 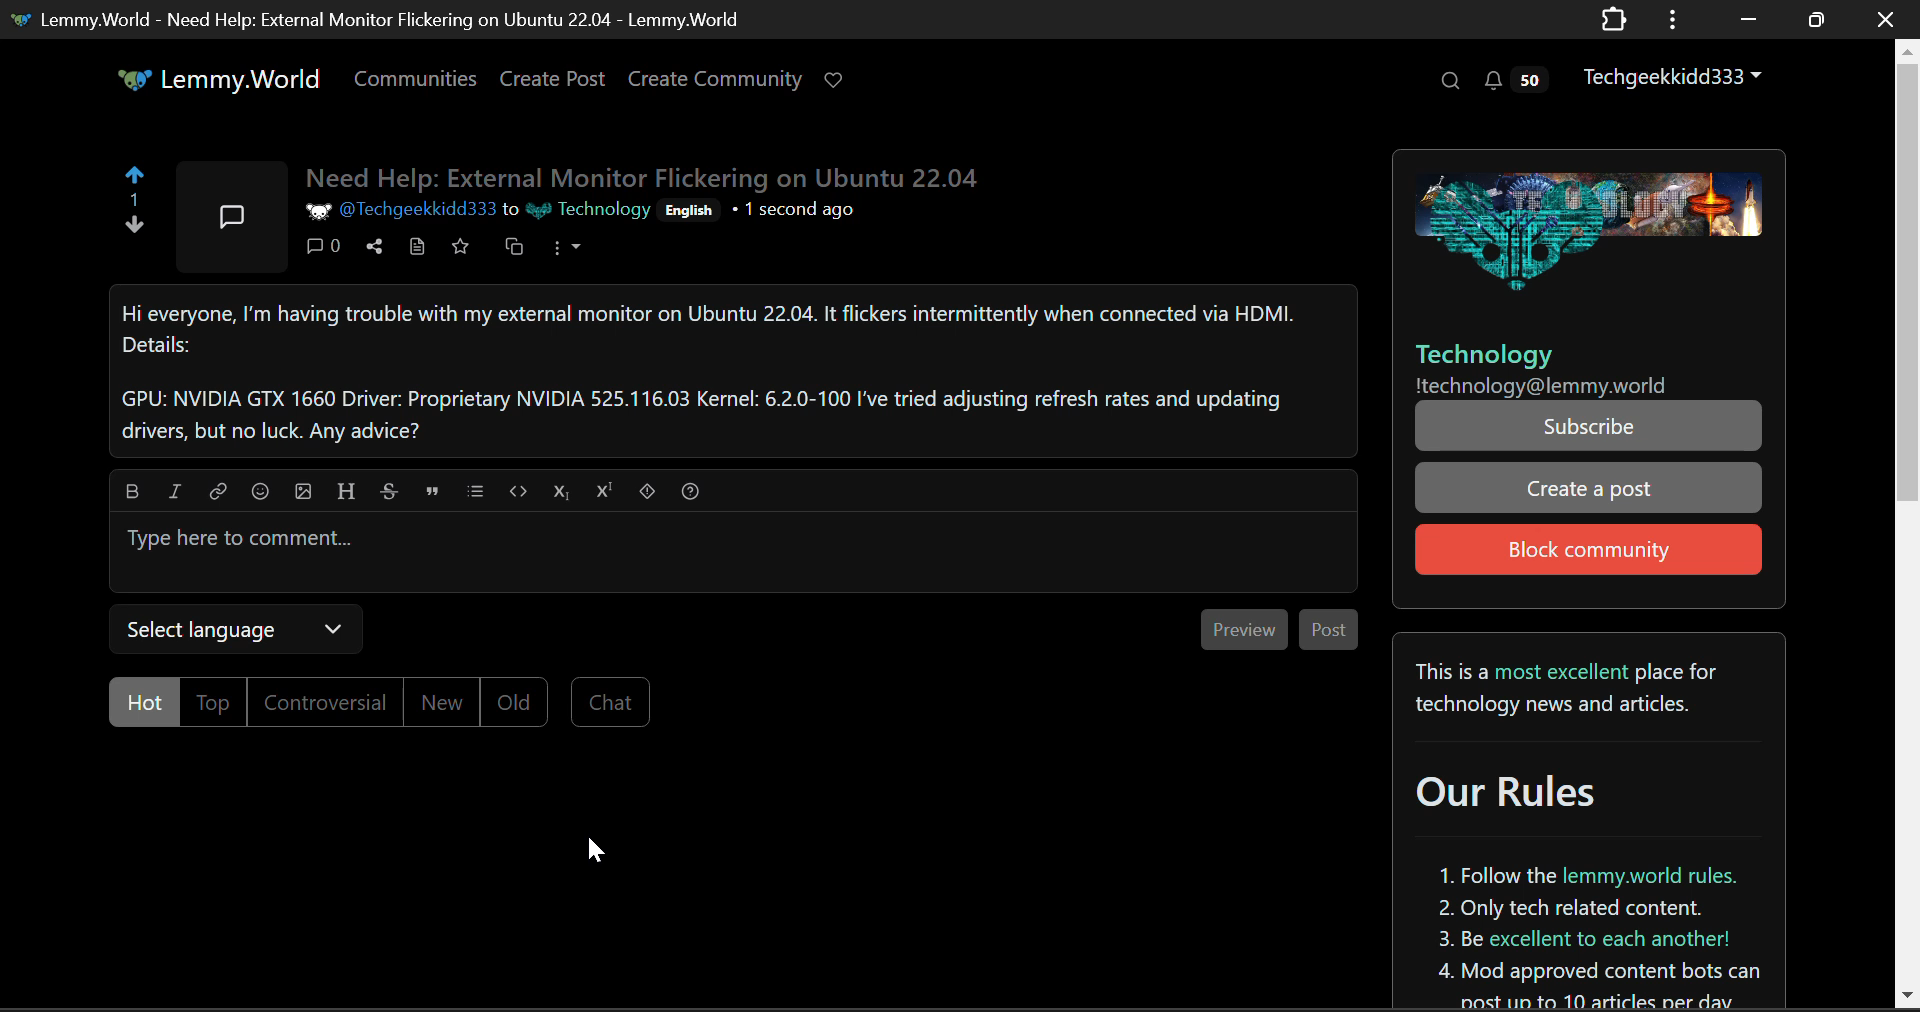 What do you see at coordinates (373, 18) in the screenshot?
I see `Lemmy.World - Need Help: External Monitor Flickering on Ubuntu 22.04 - Lemmy.World` at bounding box center [373, 18].